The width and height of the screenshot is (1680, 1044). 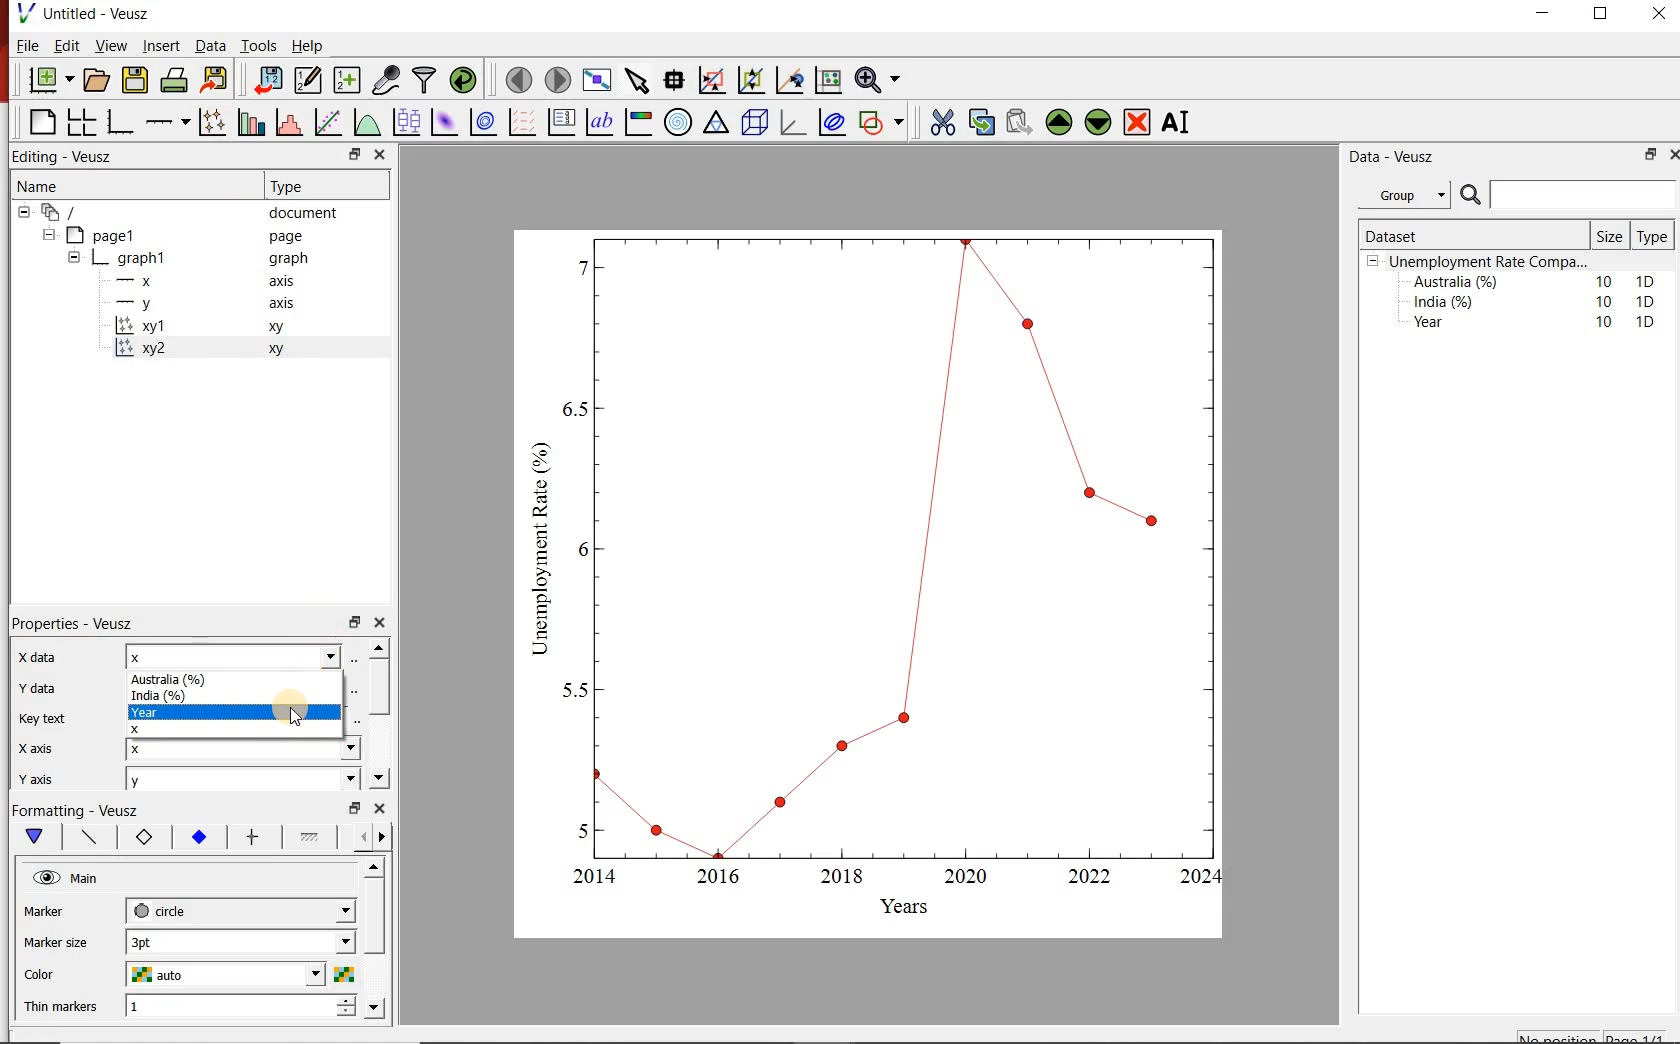 What do you see at coordinates (1612, 236) in the screenshot?
I see `Size` at bounding box center [1612, 236].